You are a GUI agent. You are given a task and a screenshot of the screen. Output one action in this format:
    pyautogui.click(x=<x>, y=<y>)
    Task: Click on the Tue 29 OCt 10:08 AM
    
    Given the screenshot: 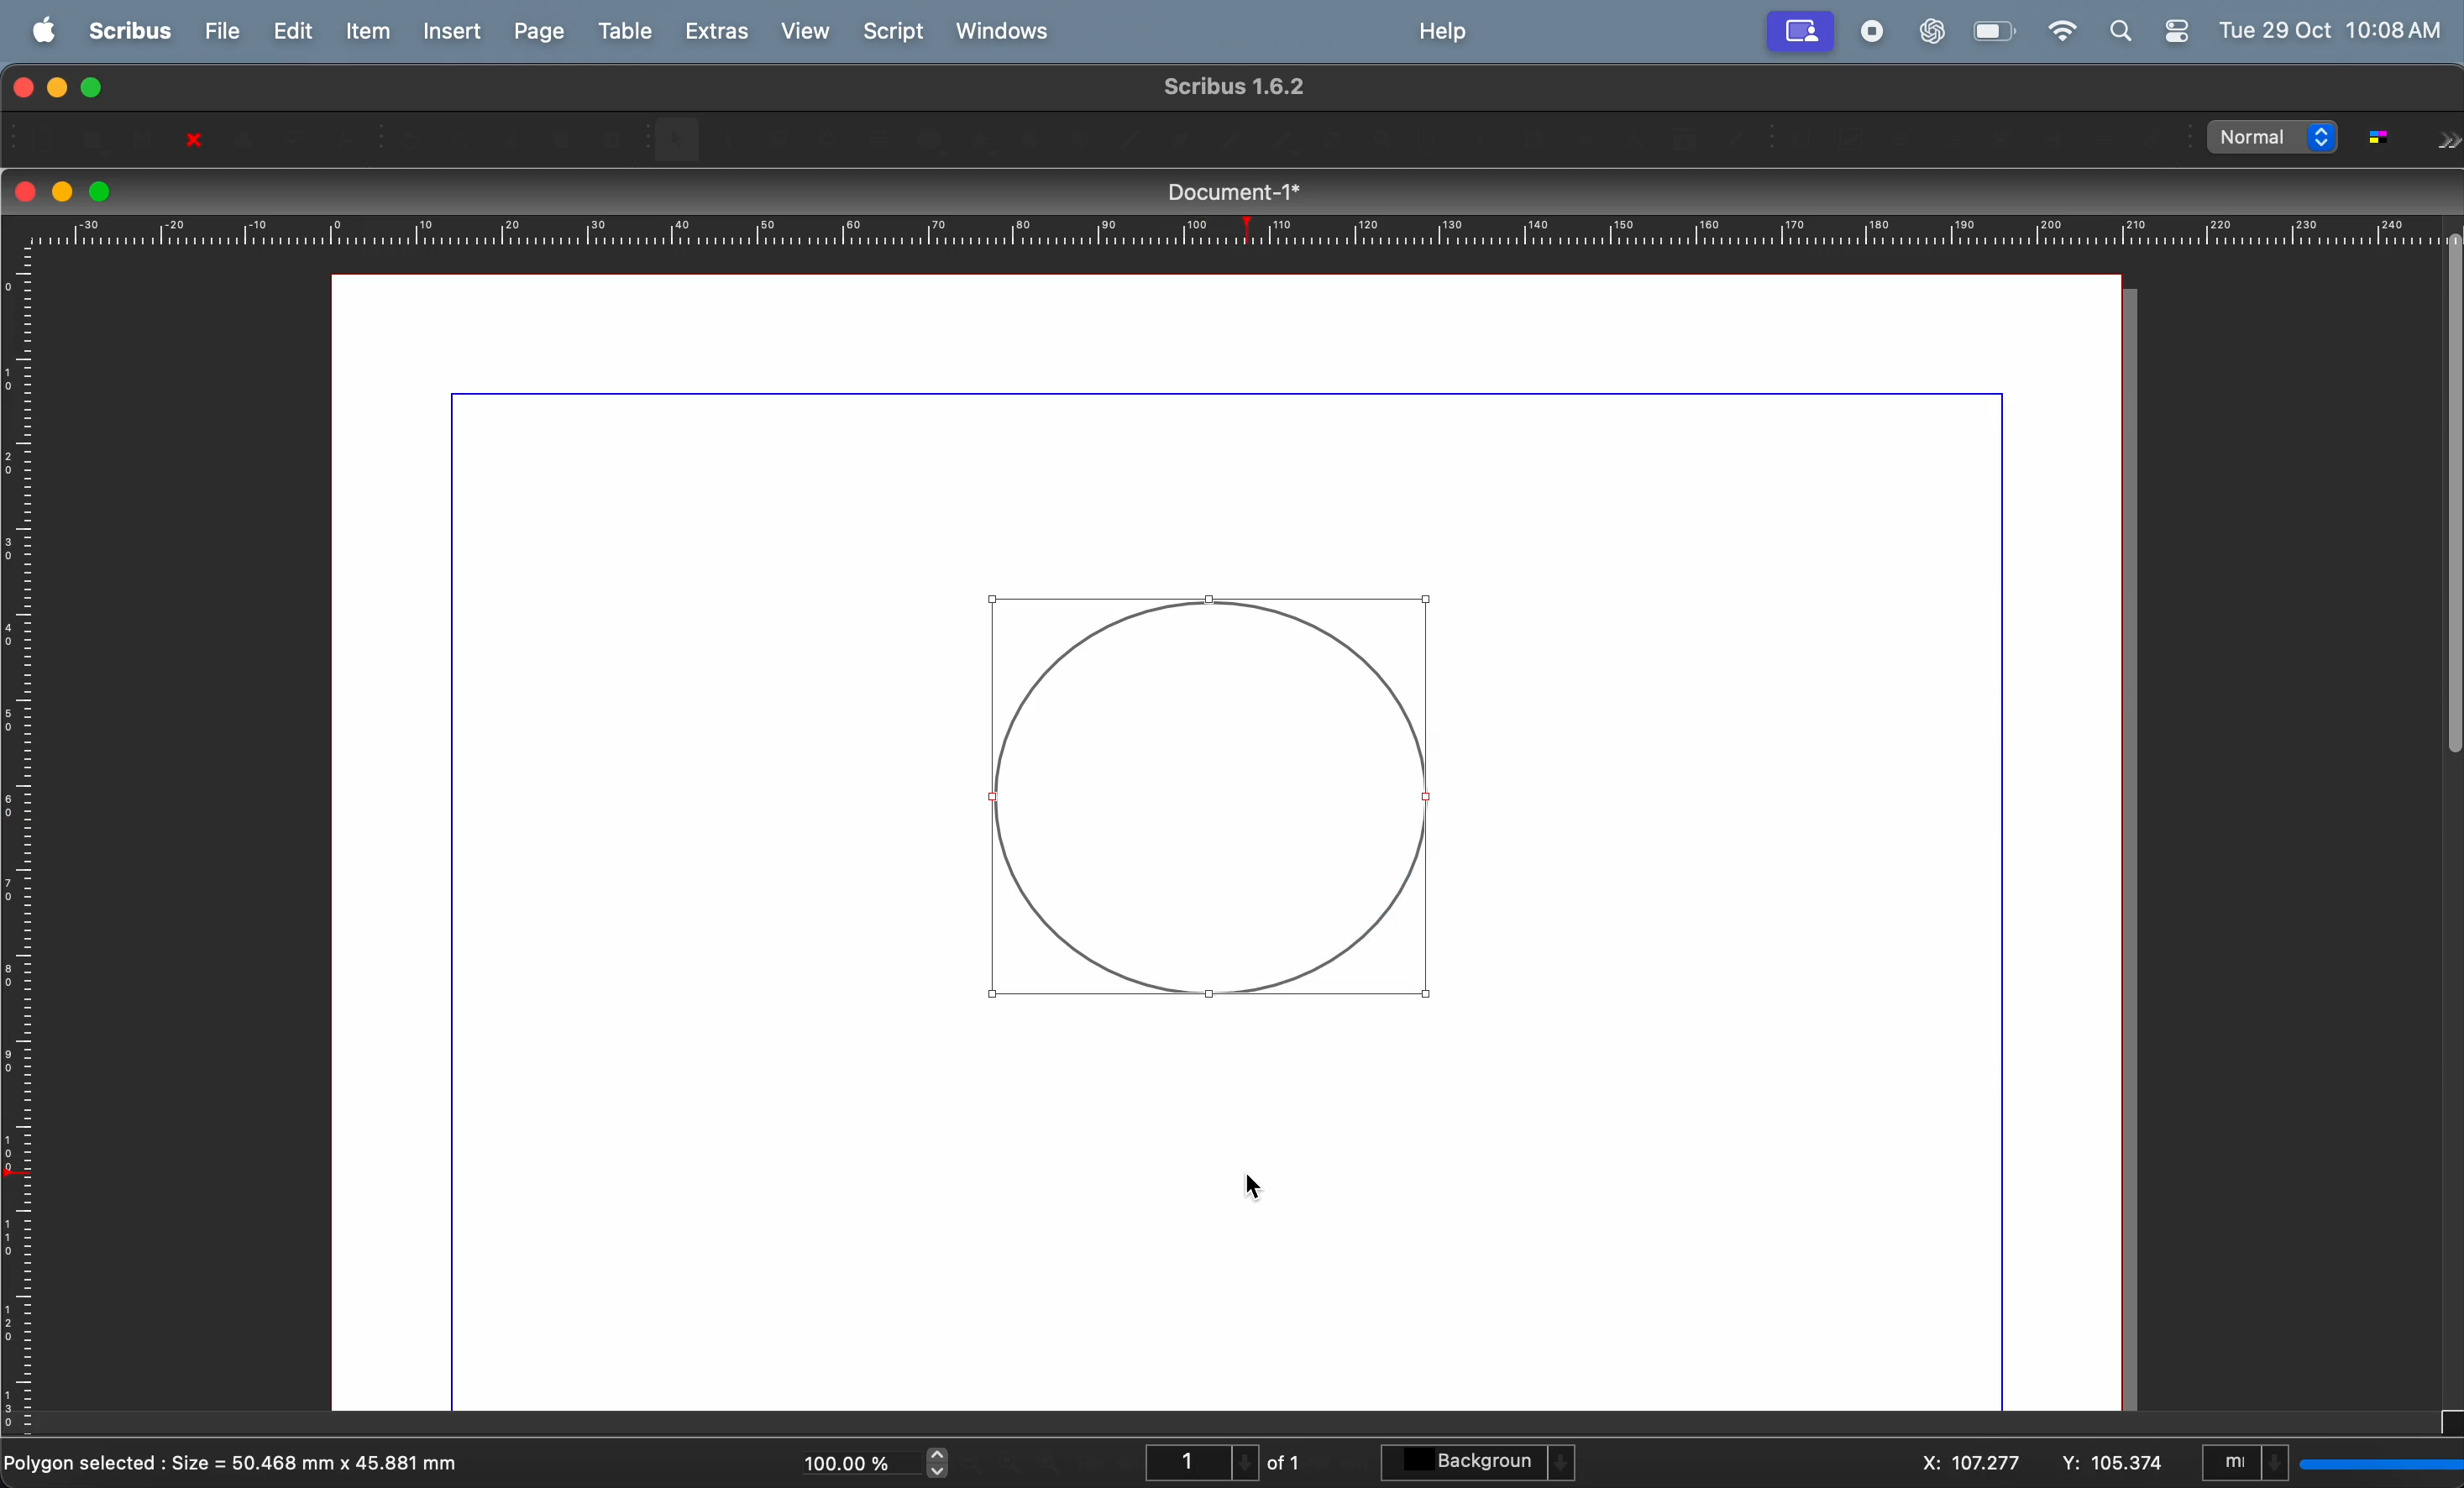 What is the action you would take?
    pyautogui.click(x=2335, y=29)
    